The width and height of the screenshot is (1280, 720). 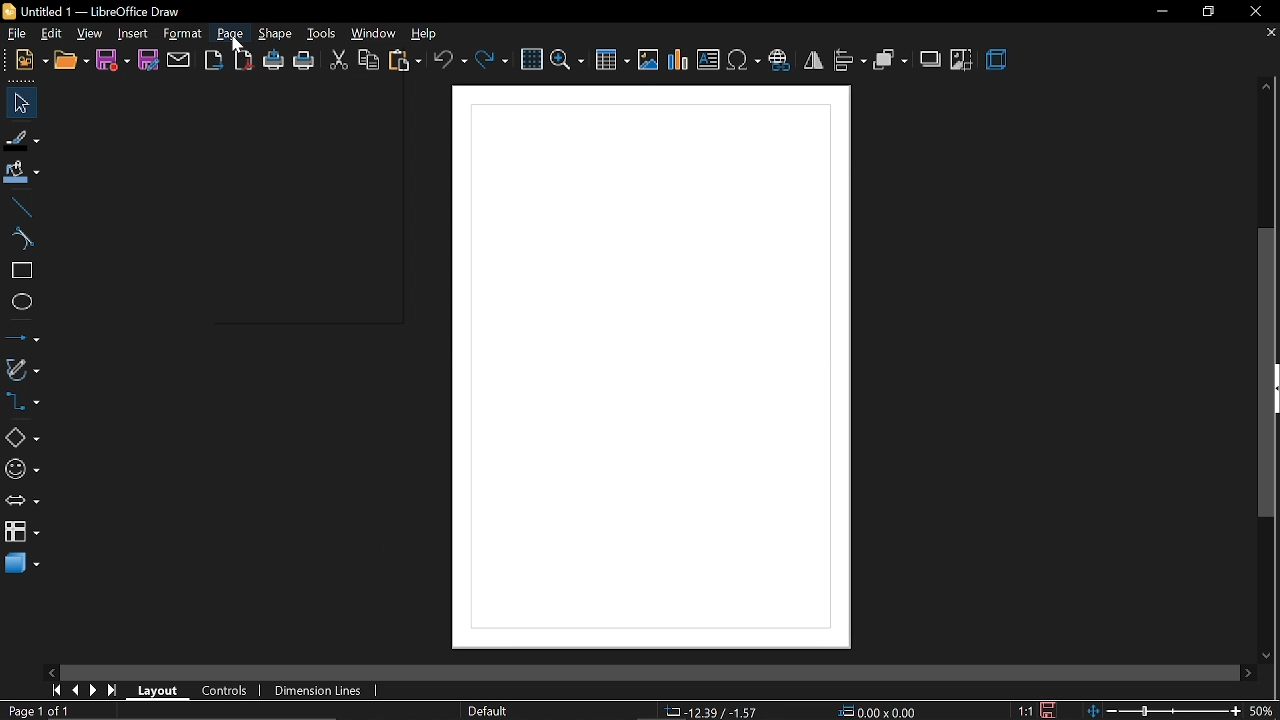 What do you see at coordinates (18, 103) in the screenshot?
I see `select` at bounding box center [18, 103].